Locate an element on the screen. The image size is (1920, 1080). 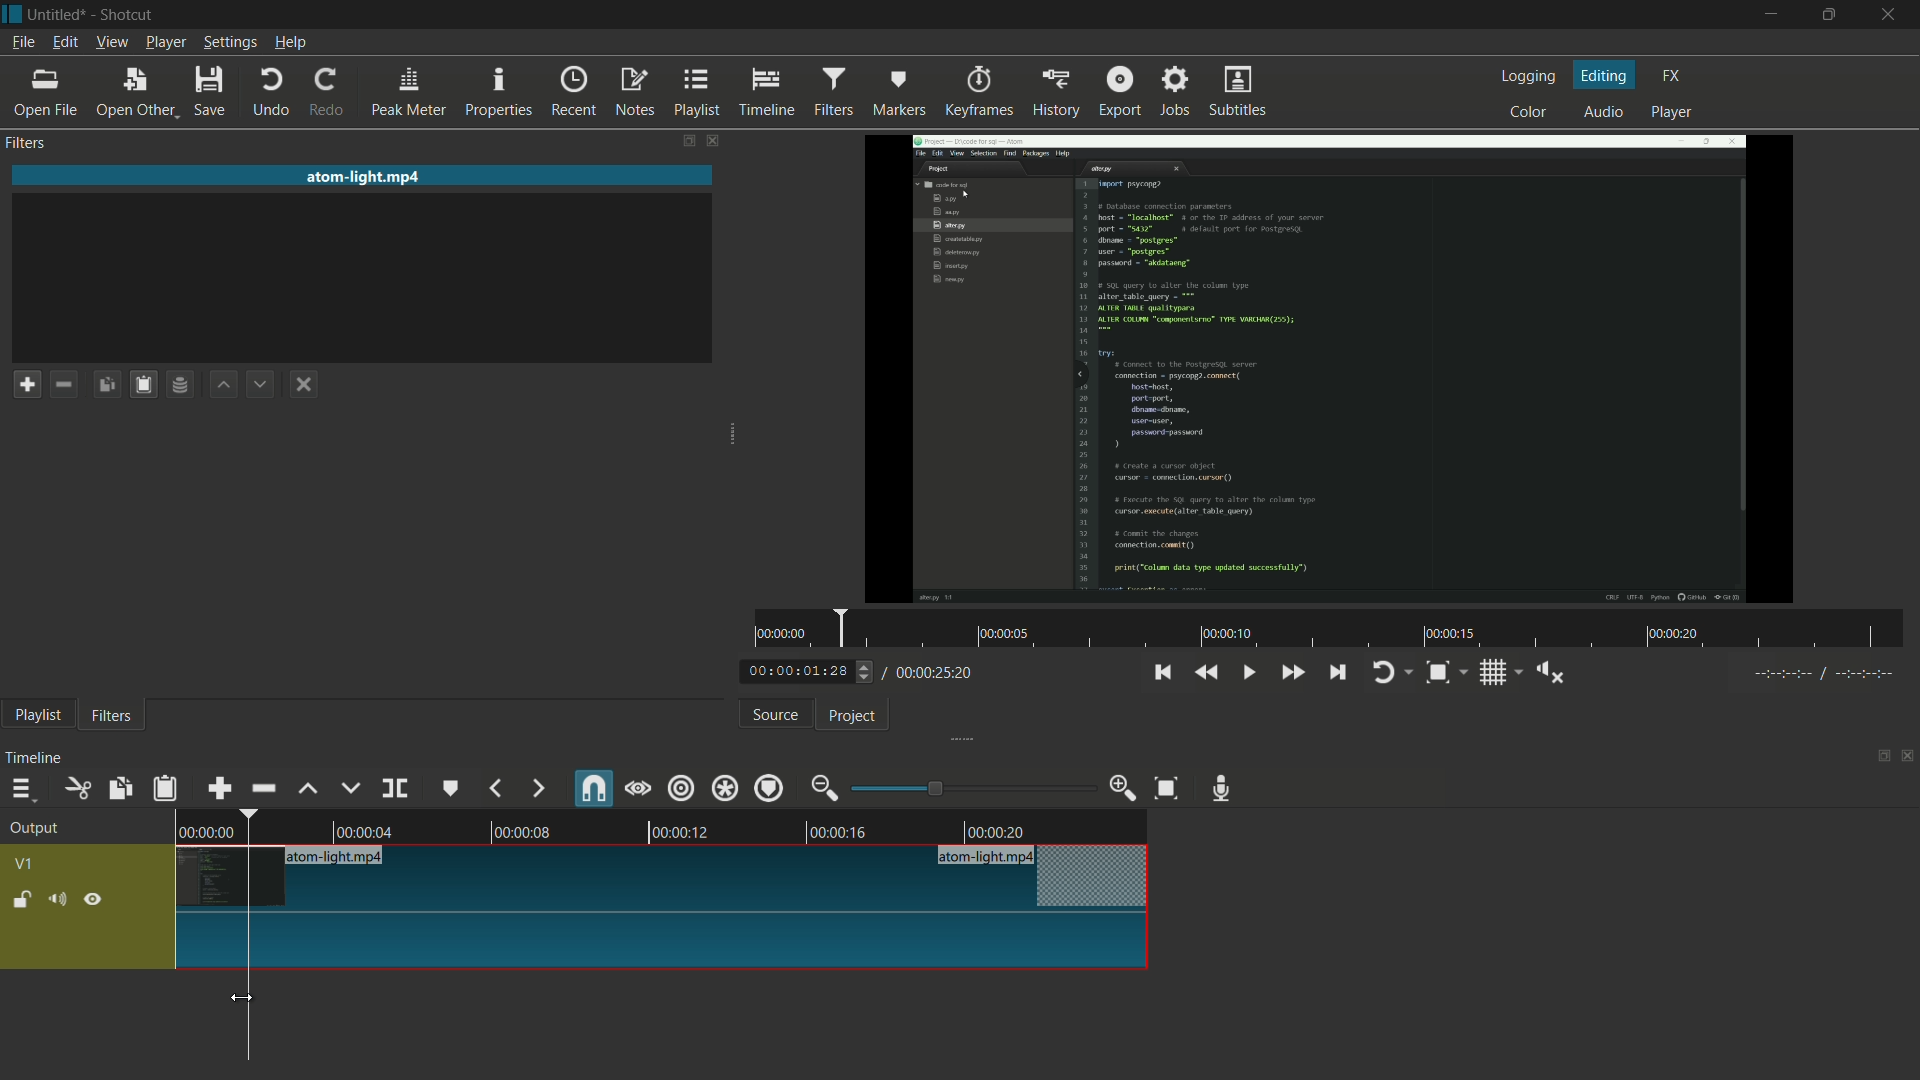
current time is located at coordinates (805, 672).